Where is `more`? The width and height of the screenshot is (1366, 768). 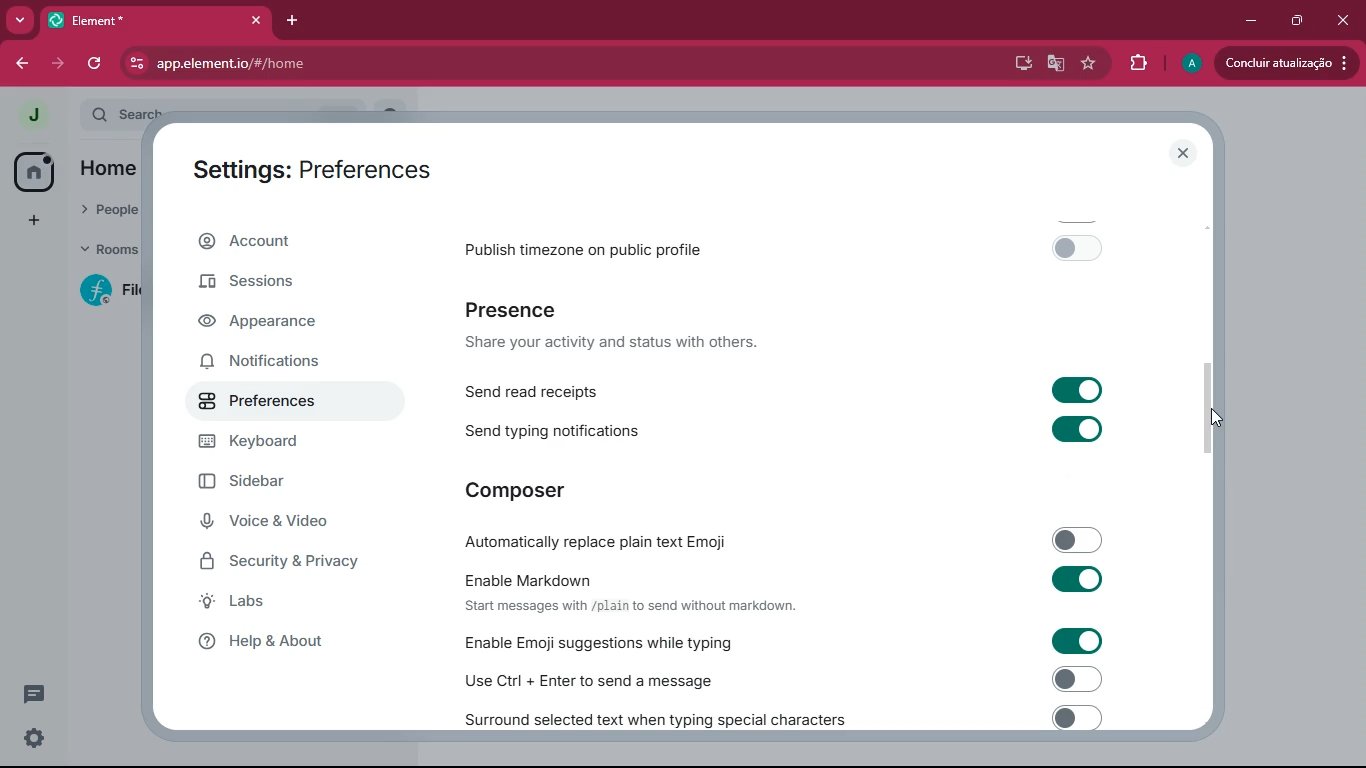 more is located at coordinates (20, 20).